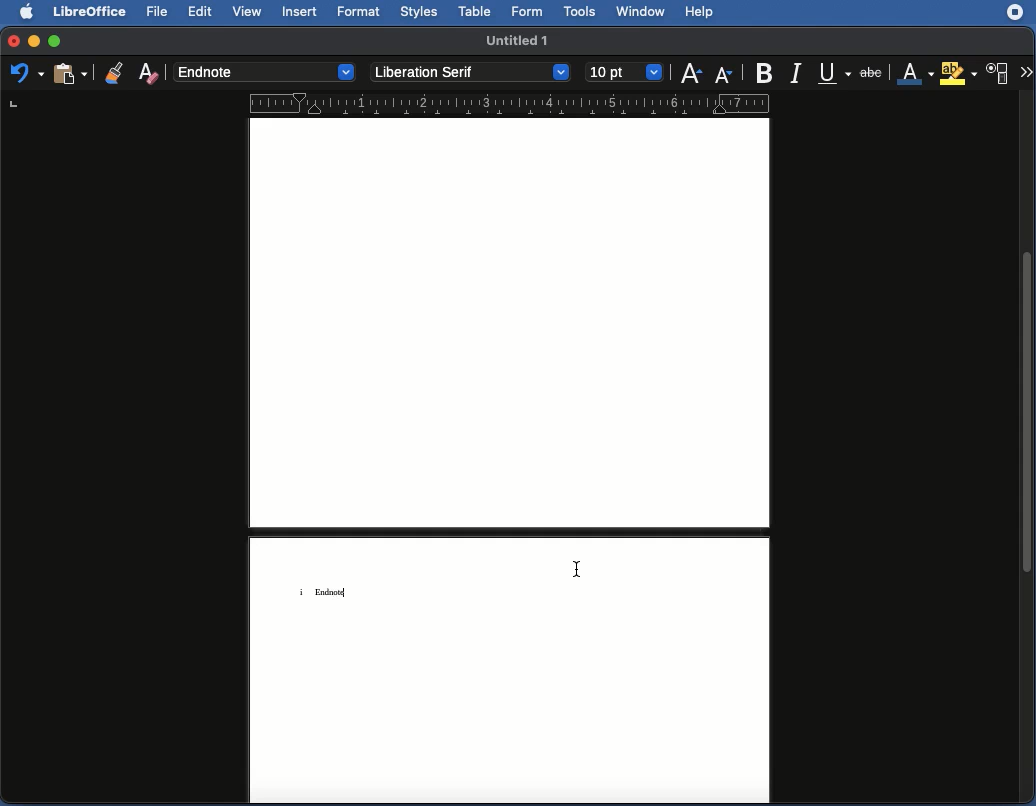  I want to click on Format, so click(360, 12).